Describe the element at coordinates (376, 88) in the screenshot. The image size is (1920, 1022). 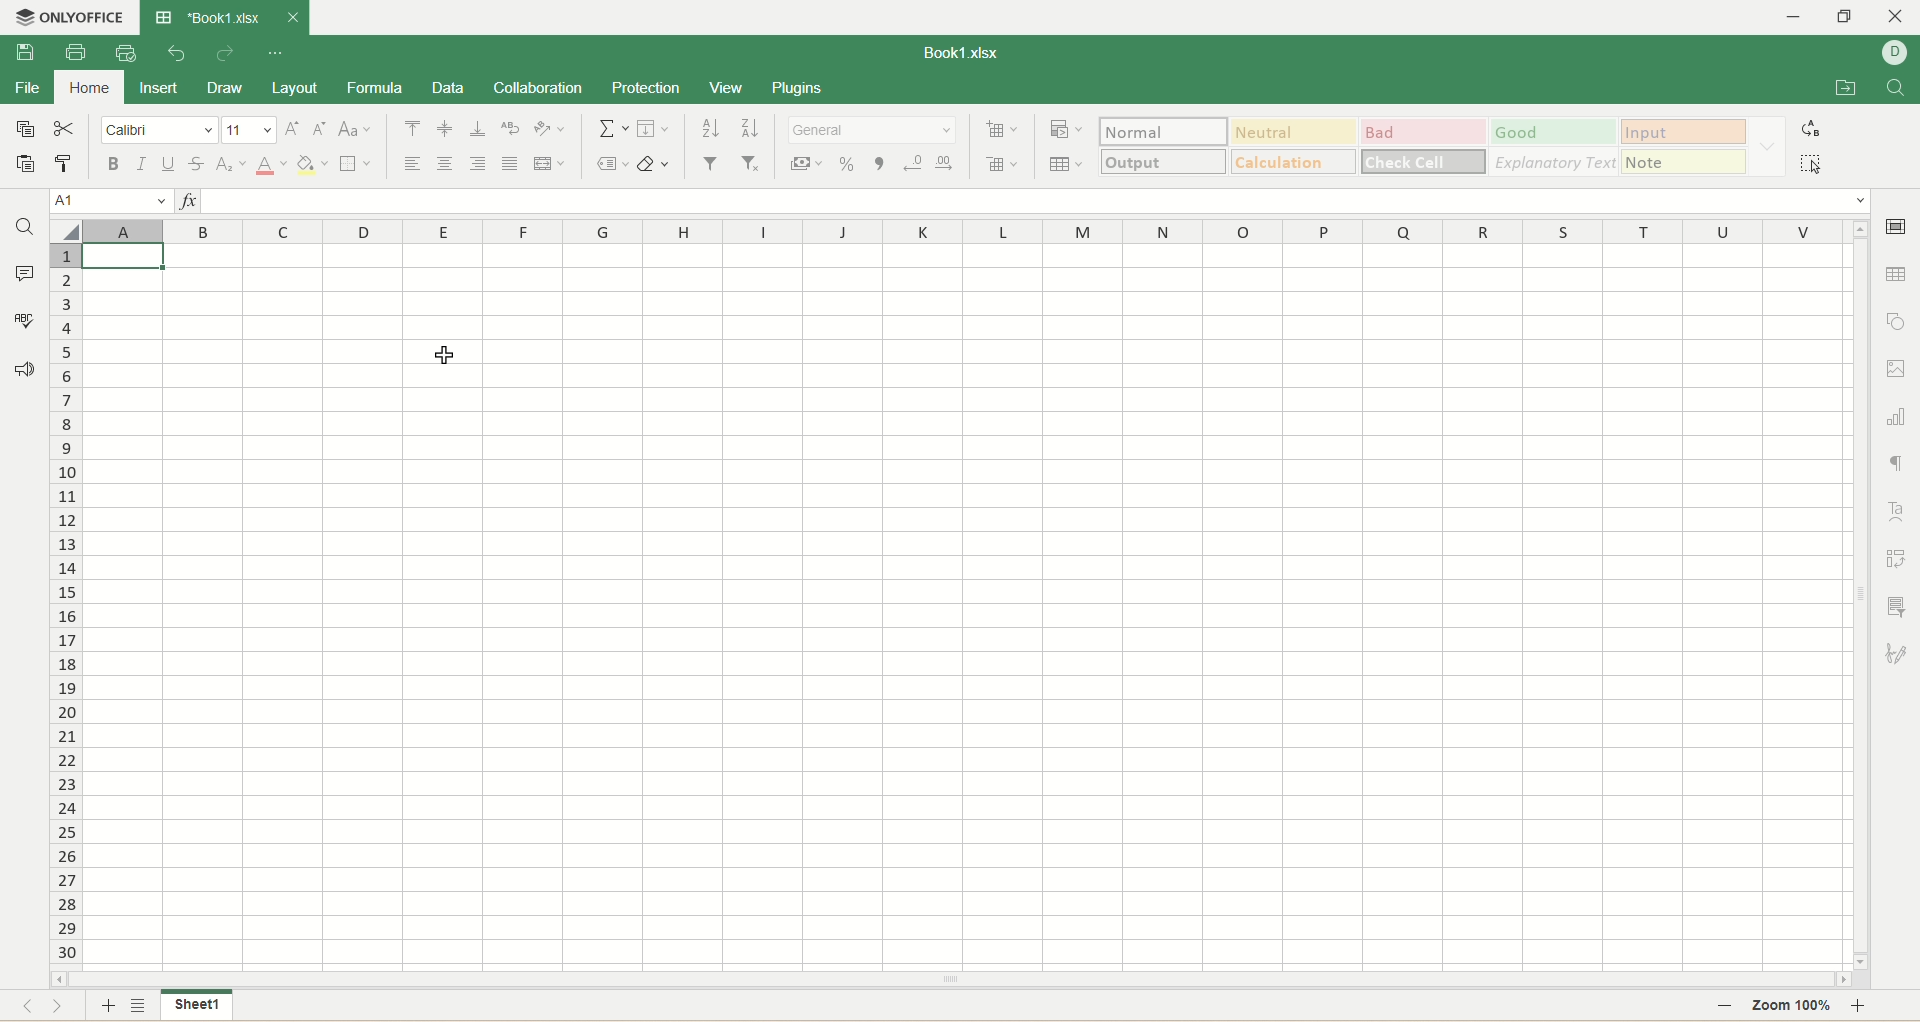
I see `formula` at that location.